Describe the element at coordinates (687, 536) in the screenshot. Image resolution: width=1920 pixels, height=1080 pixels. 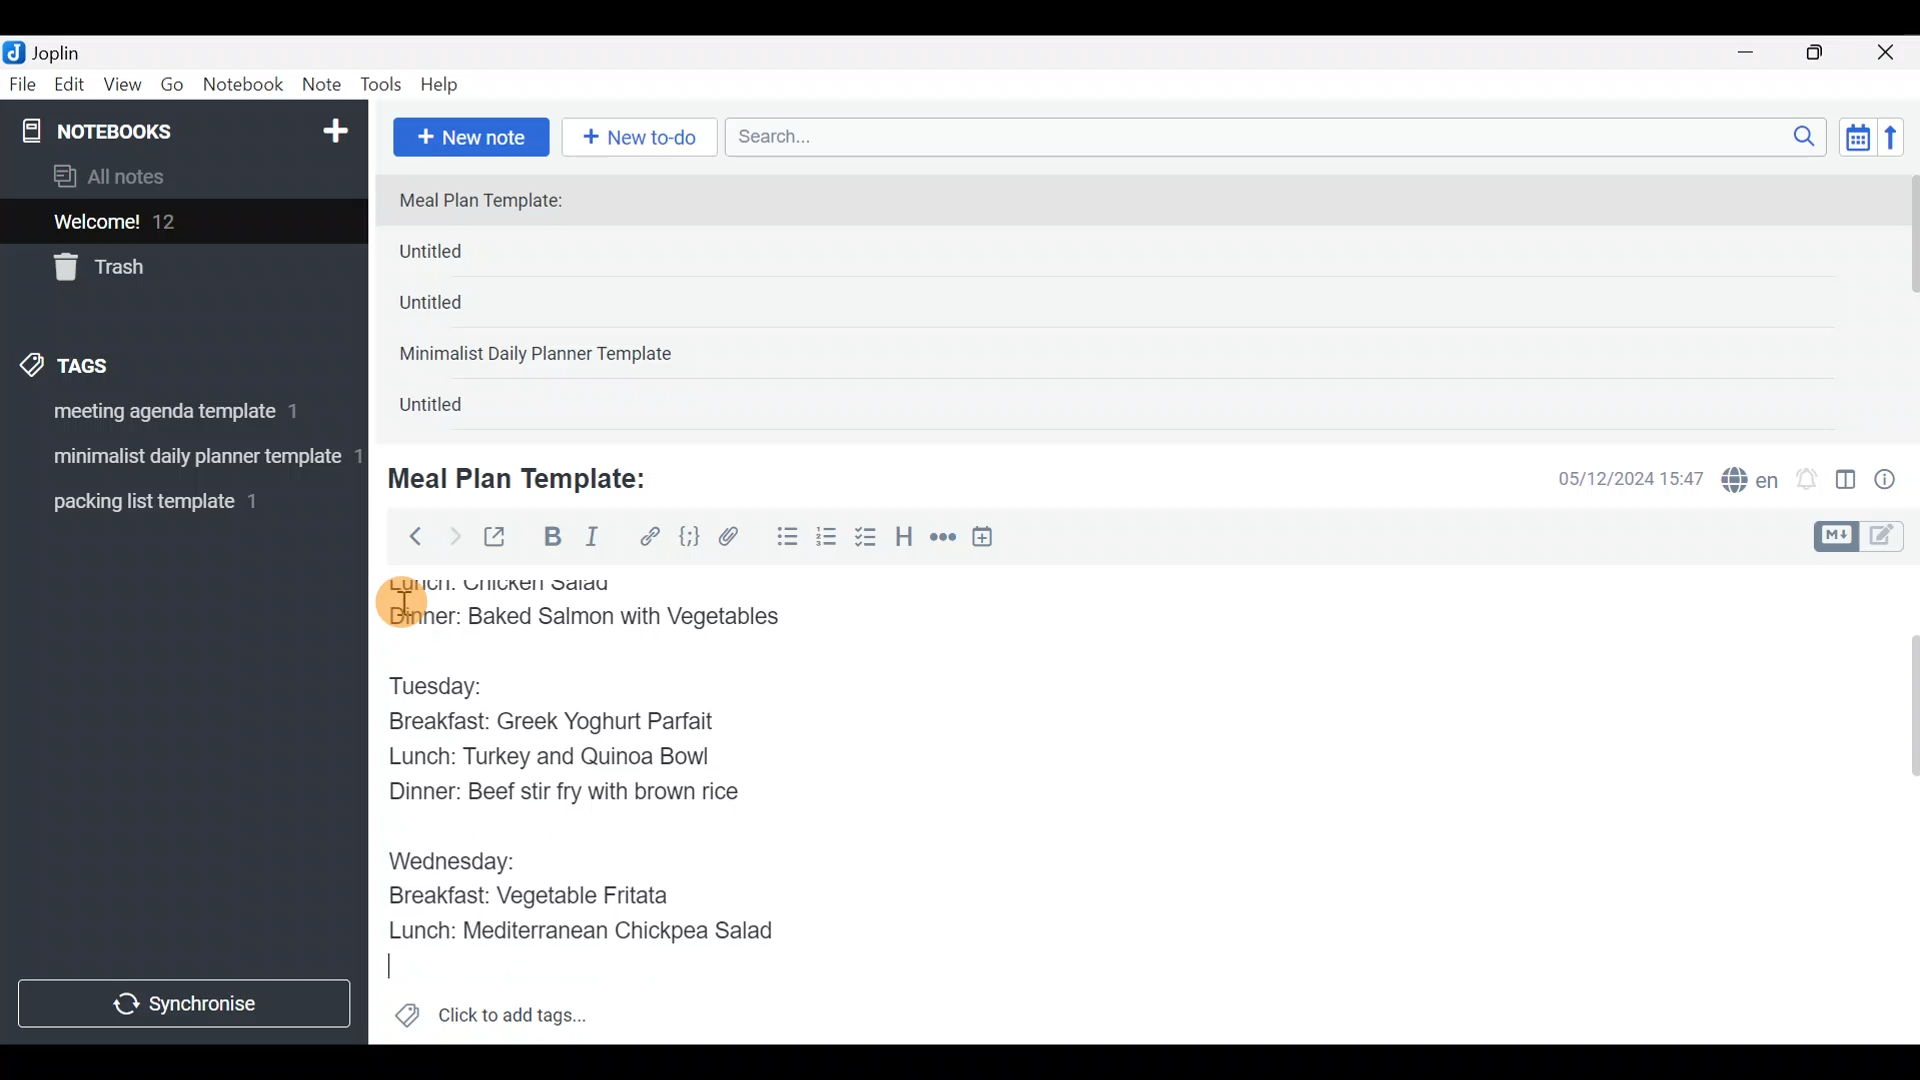
I see `Code` at that location.